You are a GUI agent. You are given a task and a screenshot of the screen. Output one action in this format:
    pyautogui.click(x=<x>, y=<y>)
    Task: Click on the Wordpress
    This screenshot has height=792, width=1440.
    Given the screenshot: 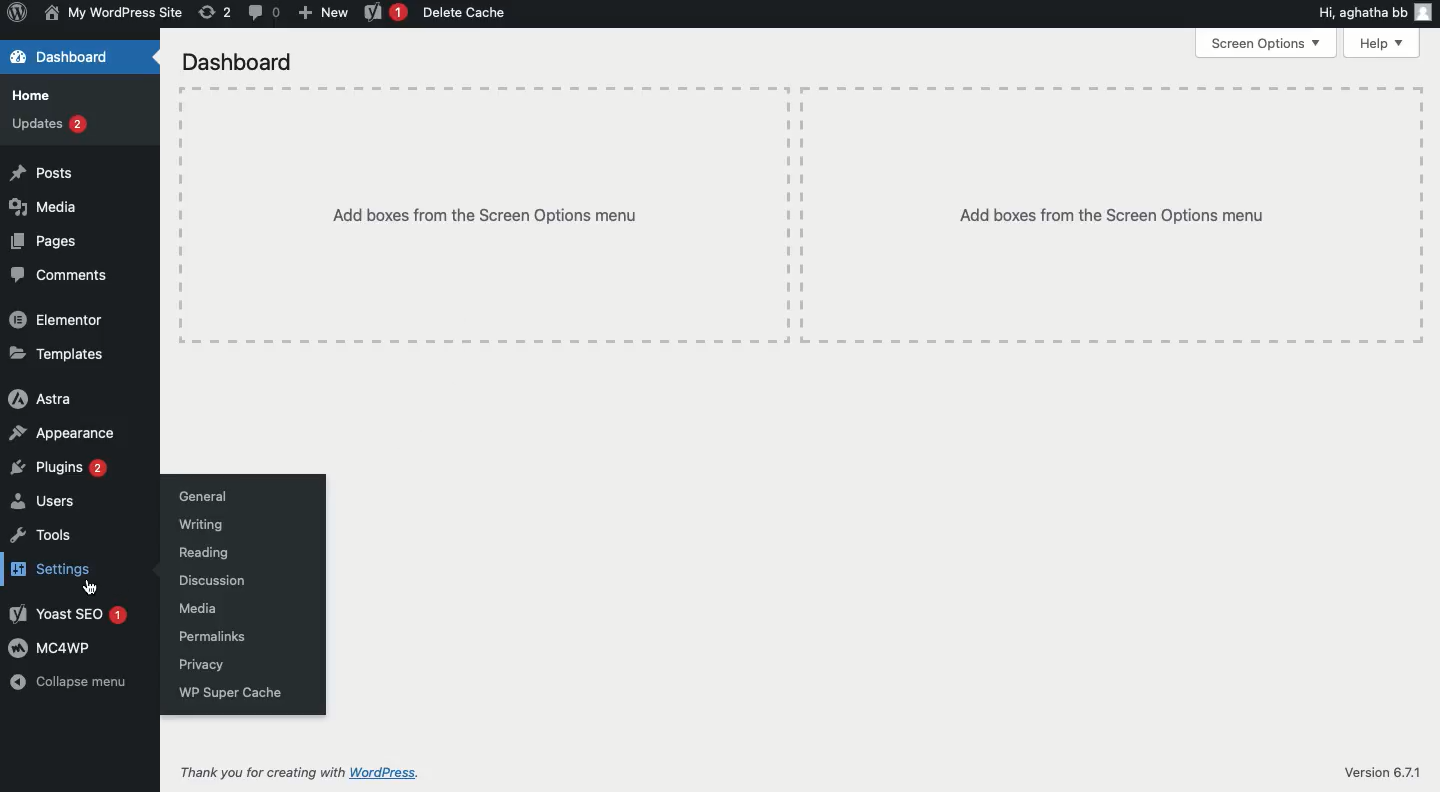 What is the action you would take?
    pyautogui.click(x=402, y=767)
    